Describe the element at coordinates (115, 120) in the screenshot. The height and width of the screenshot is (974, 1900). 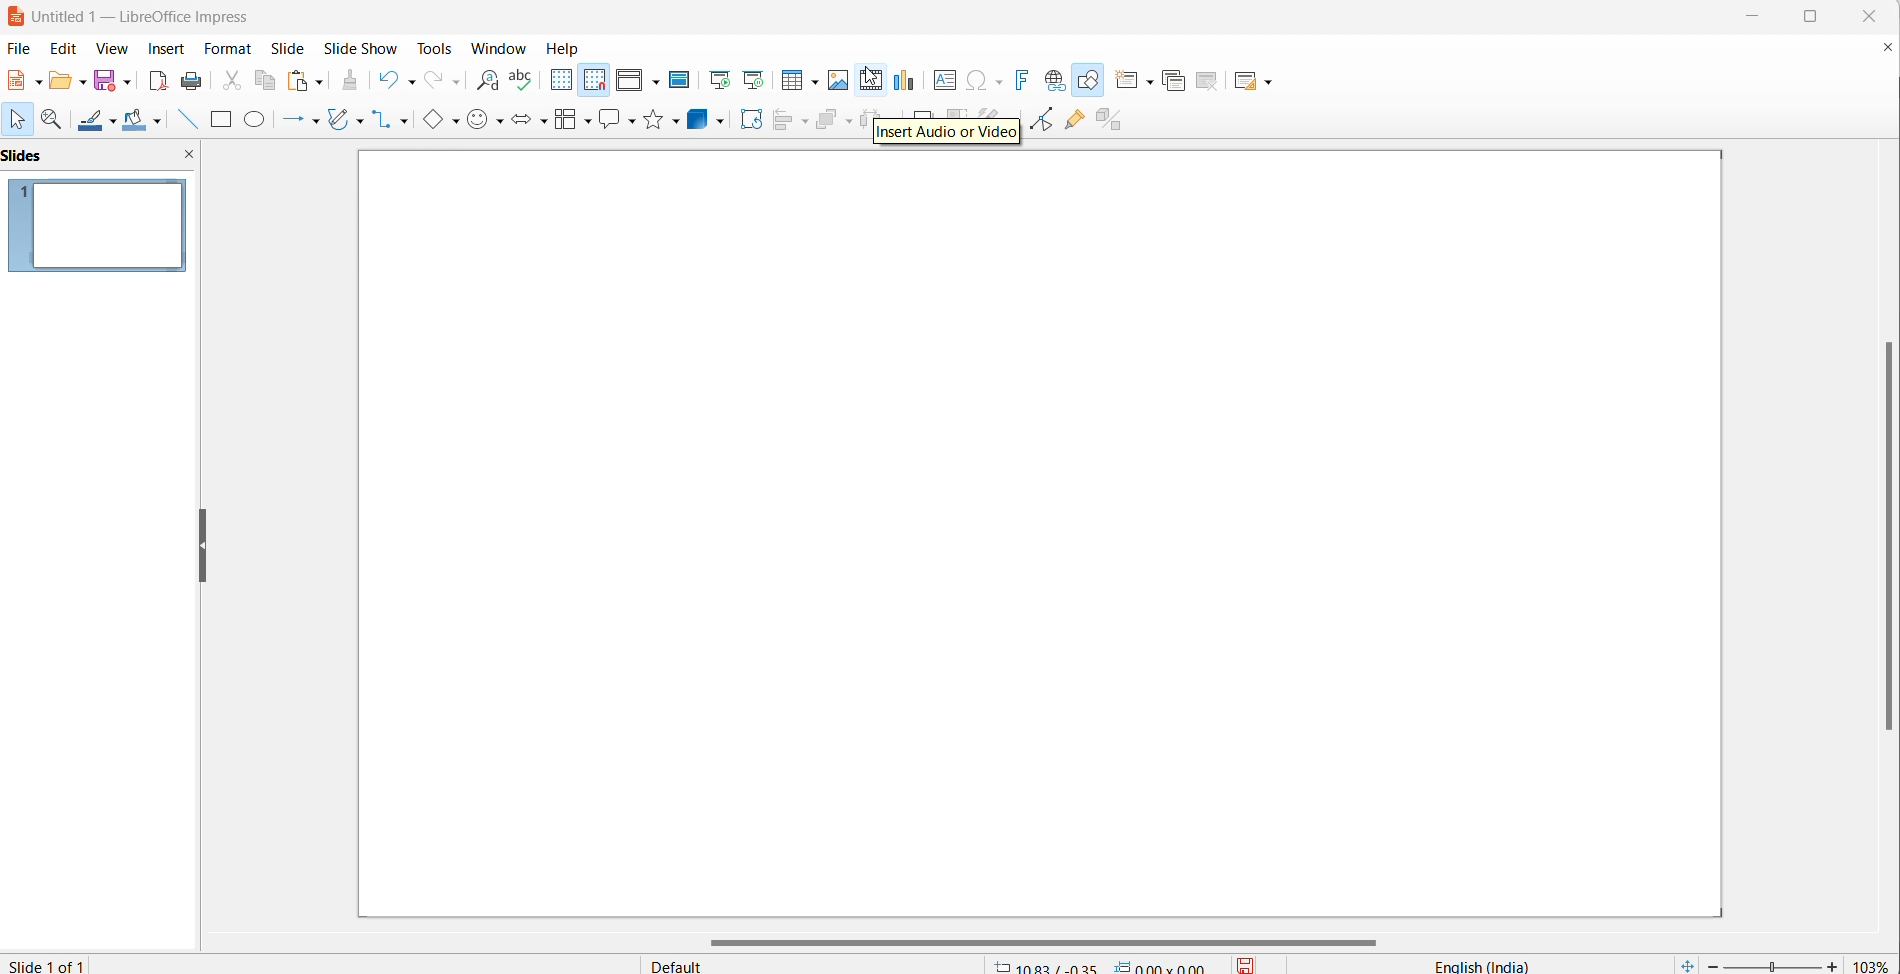
I see `line color` at that location.